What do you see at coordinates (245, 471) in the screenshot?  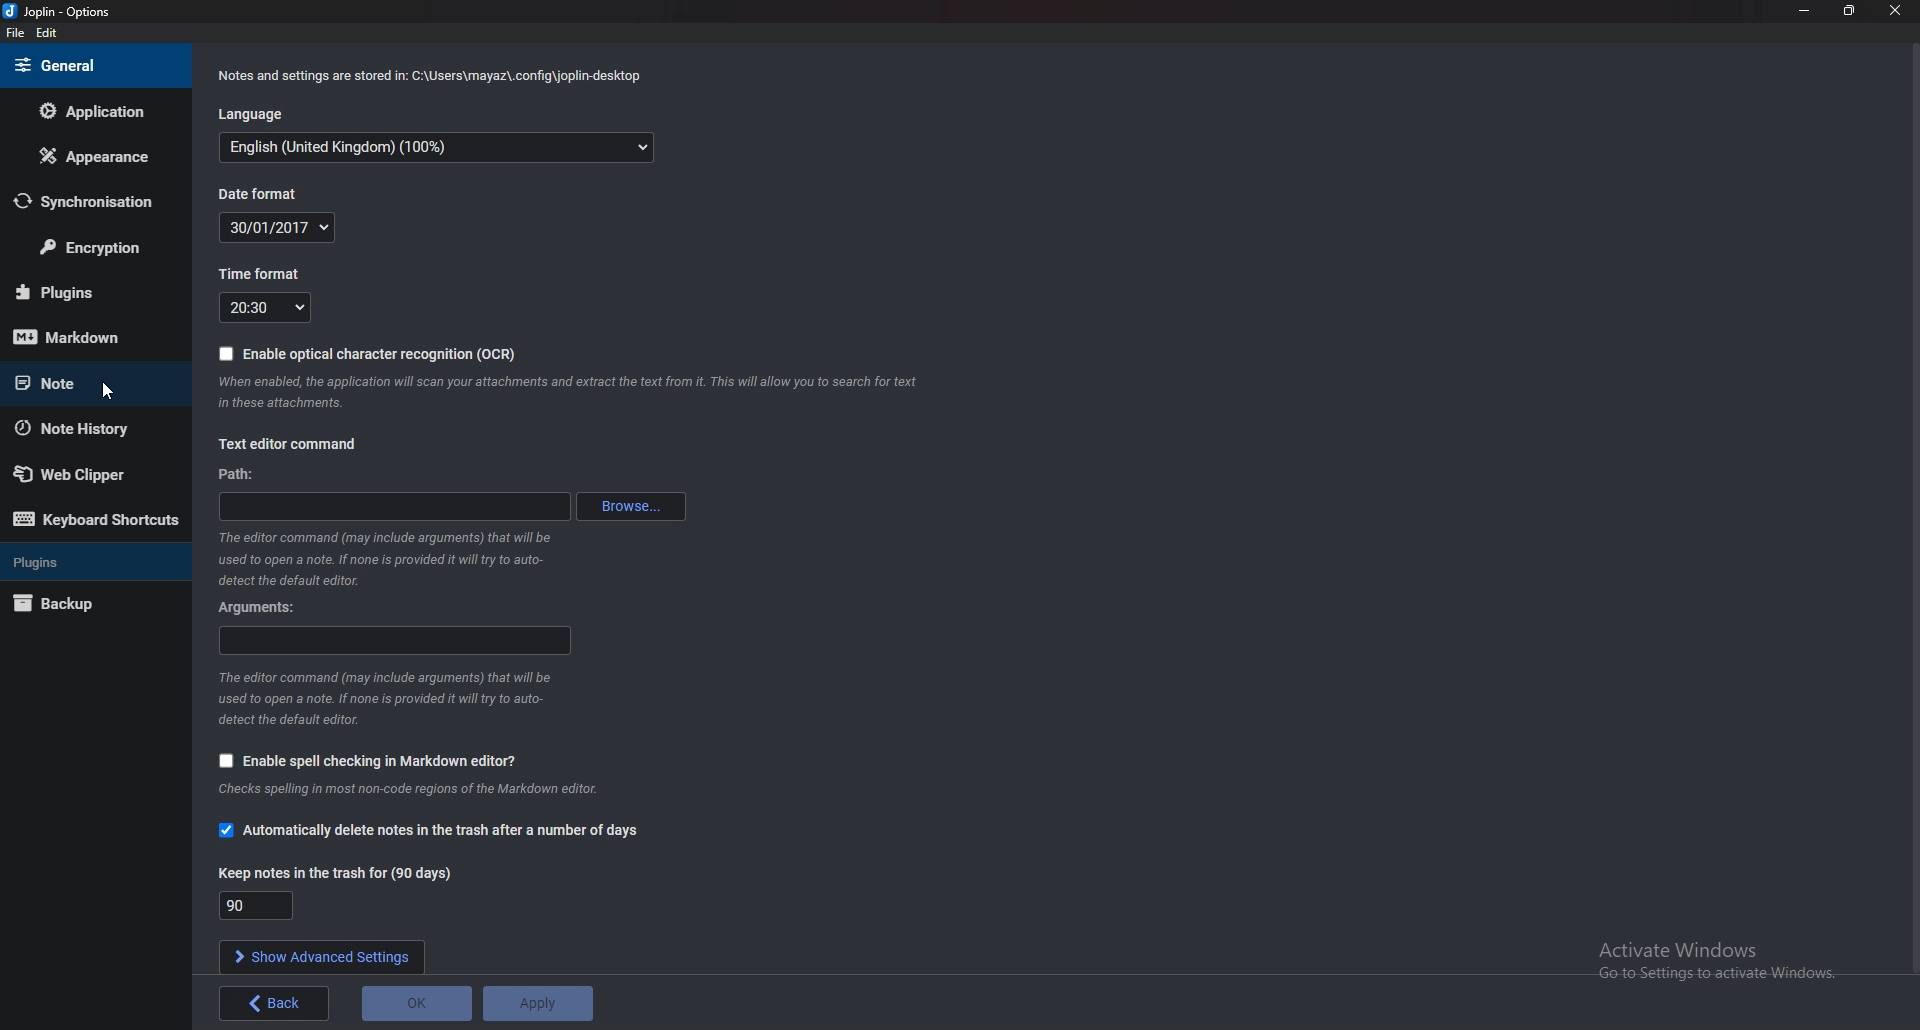 I see `path` at bounding box center [245, 471].